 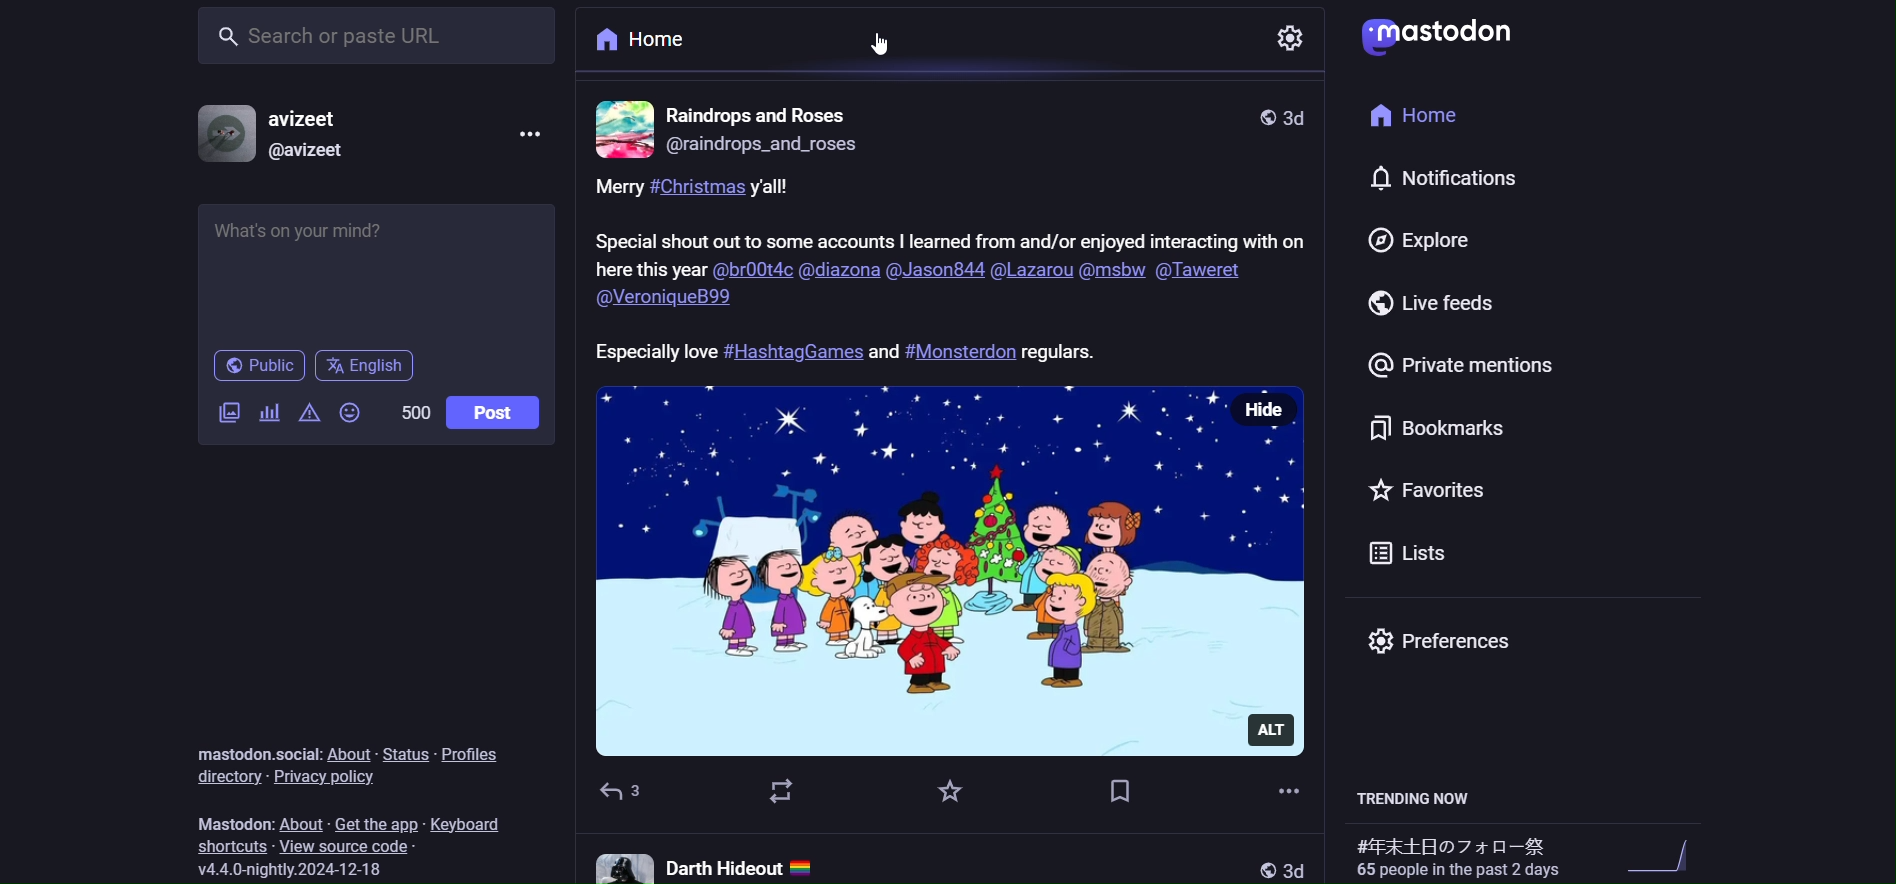 What do you see at coordinates (255, 751) in the screenshot?
I see `mastodon social` at bounding box center [255, 751].